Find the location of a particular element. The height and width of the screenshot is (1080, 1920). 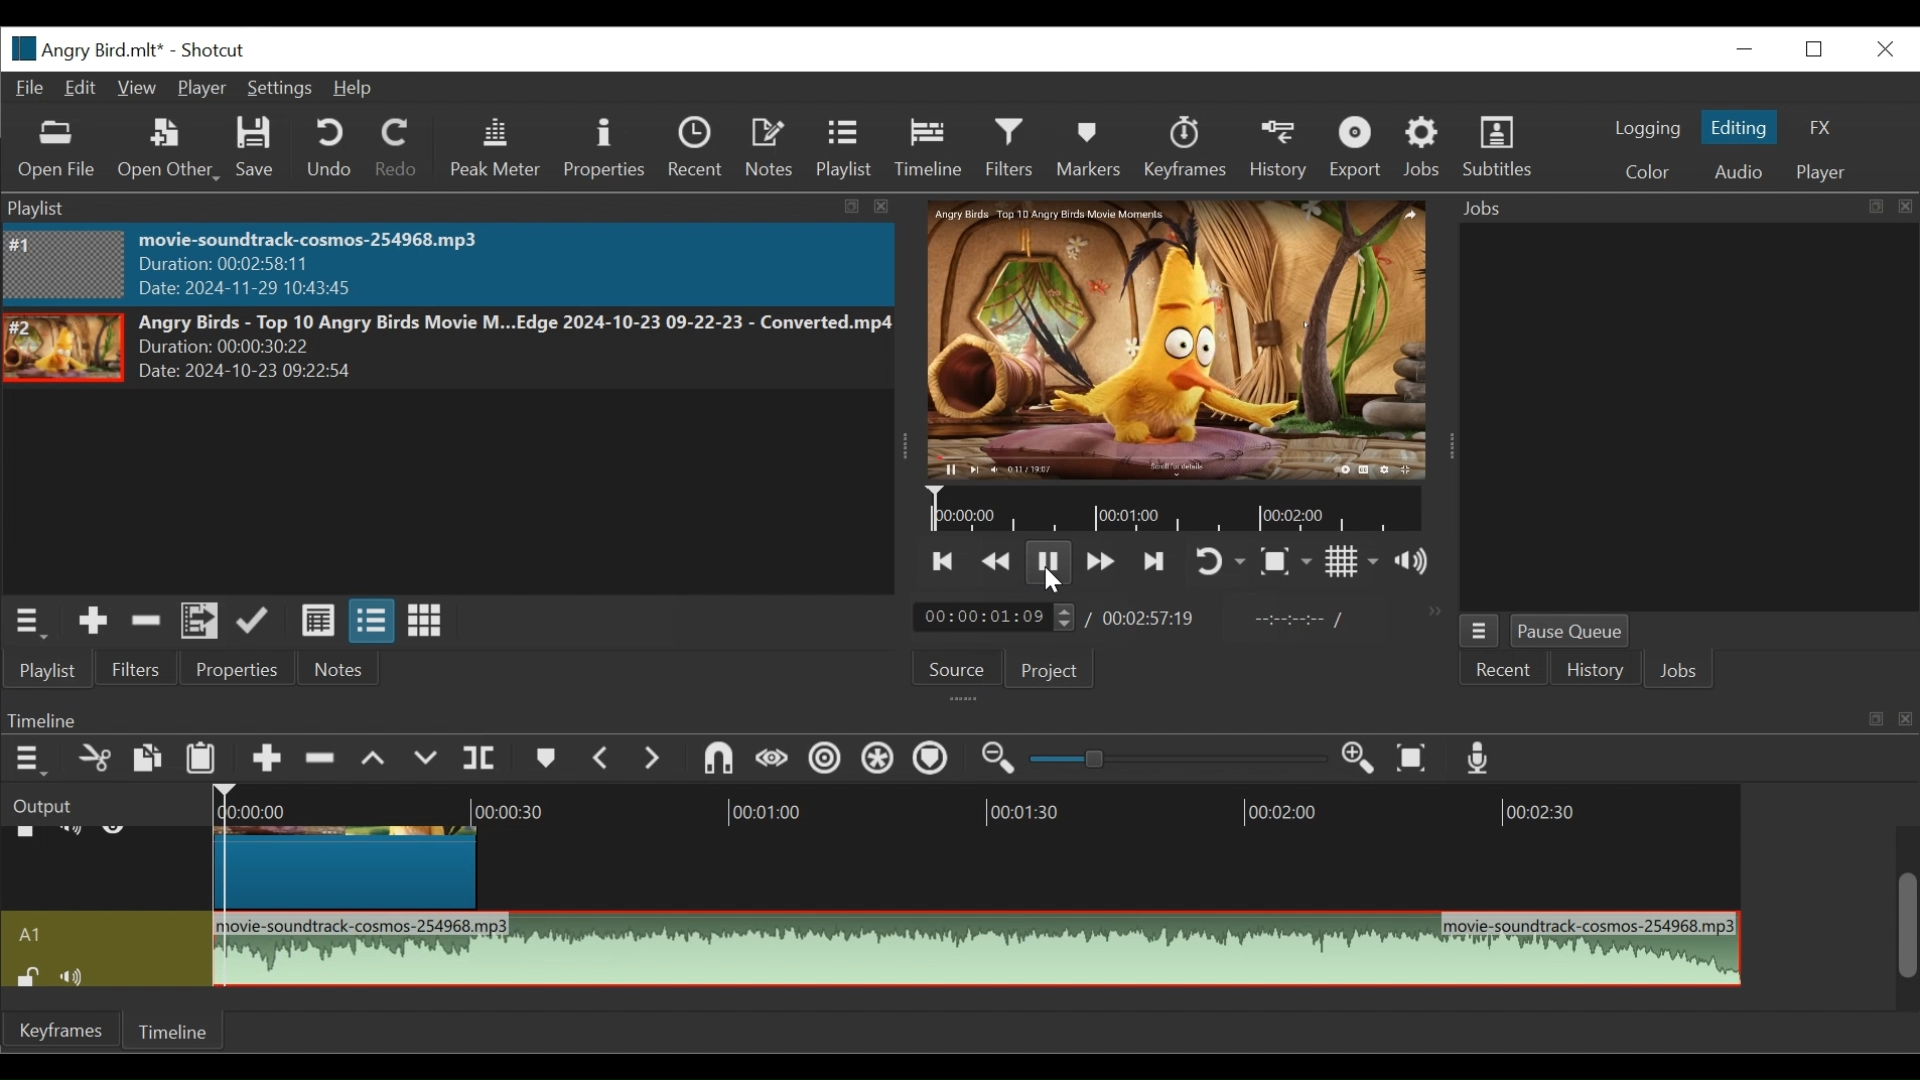

File Name is located at coordinates (86, 48).